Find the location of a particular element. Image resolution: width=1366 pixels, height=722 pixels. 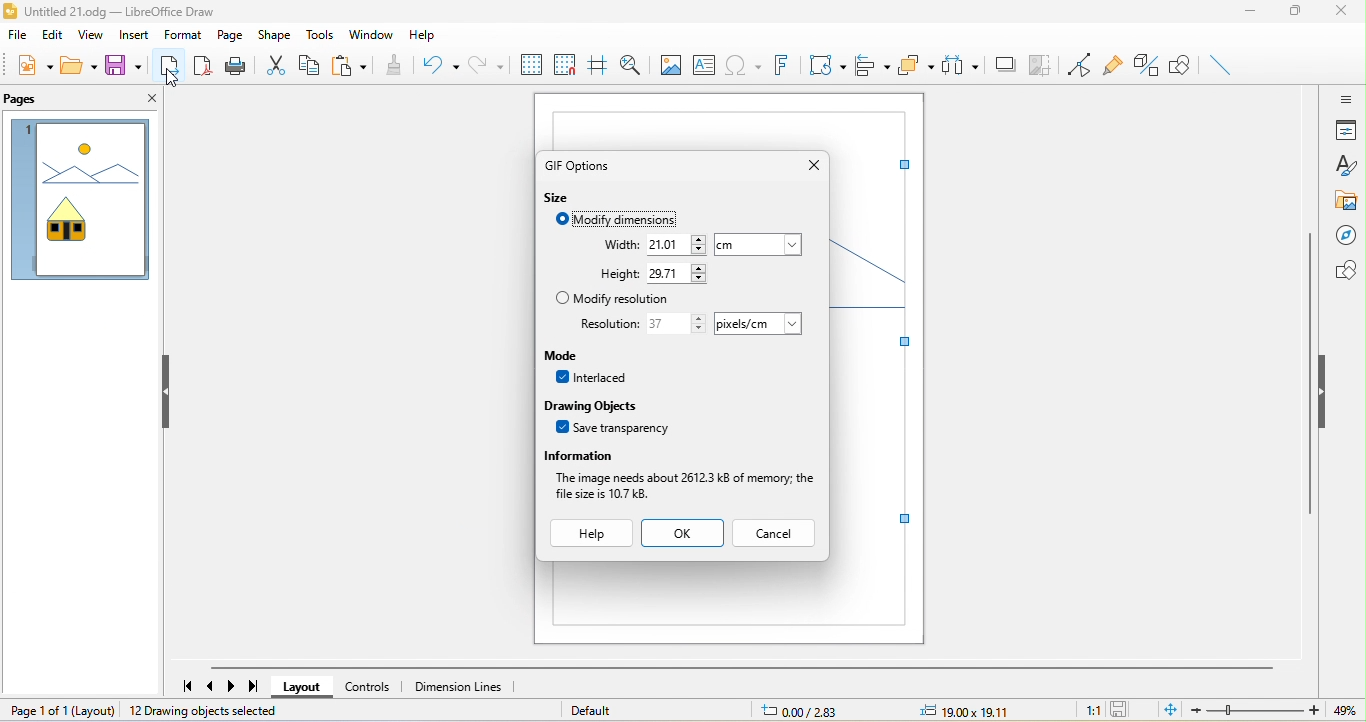

save is located at coordinates (1123, 710).